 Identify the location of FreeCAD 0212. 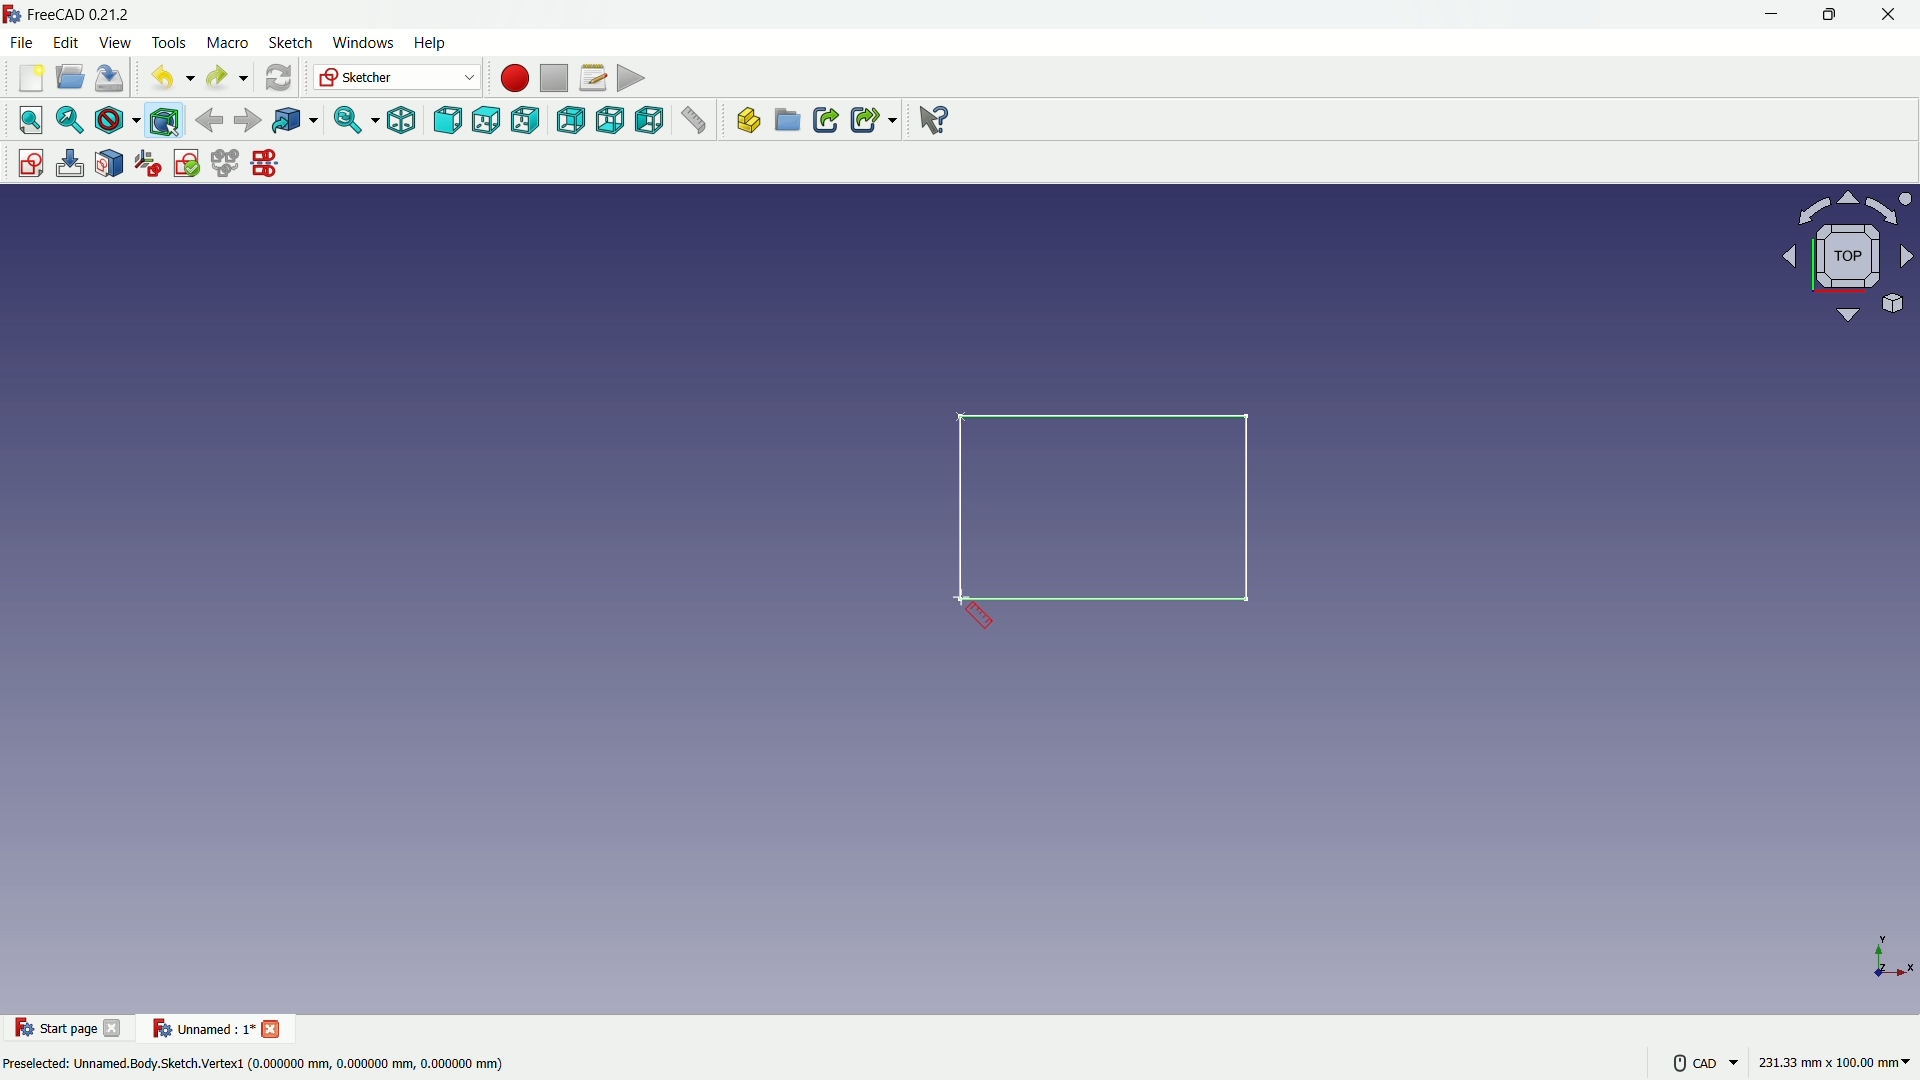
(95, 15).